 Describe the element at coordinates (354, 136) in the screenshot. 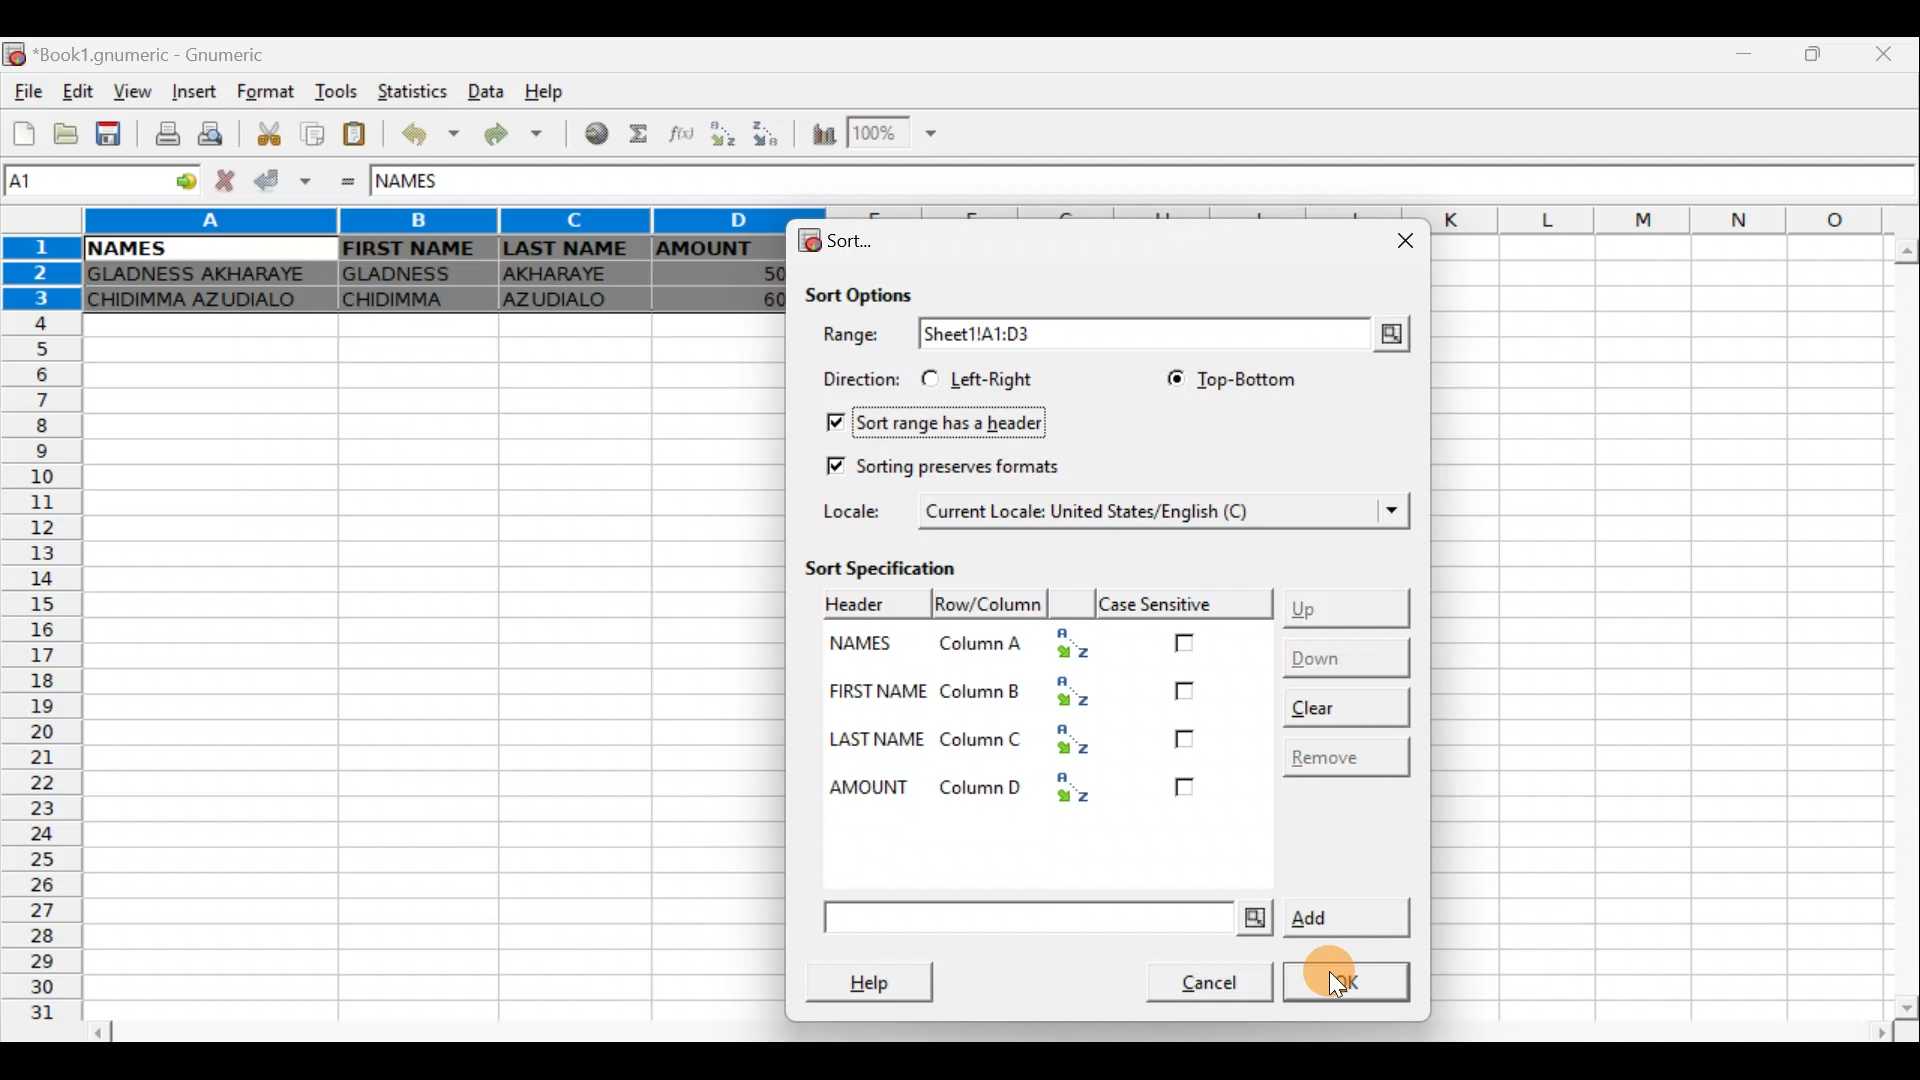

I see `Paste clipboard` at that location.